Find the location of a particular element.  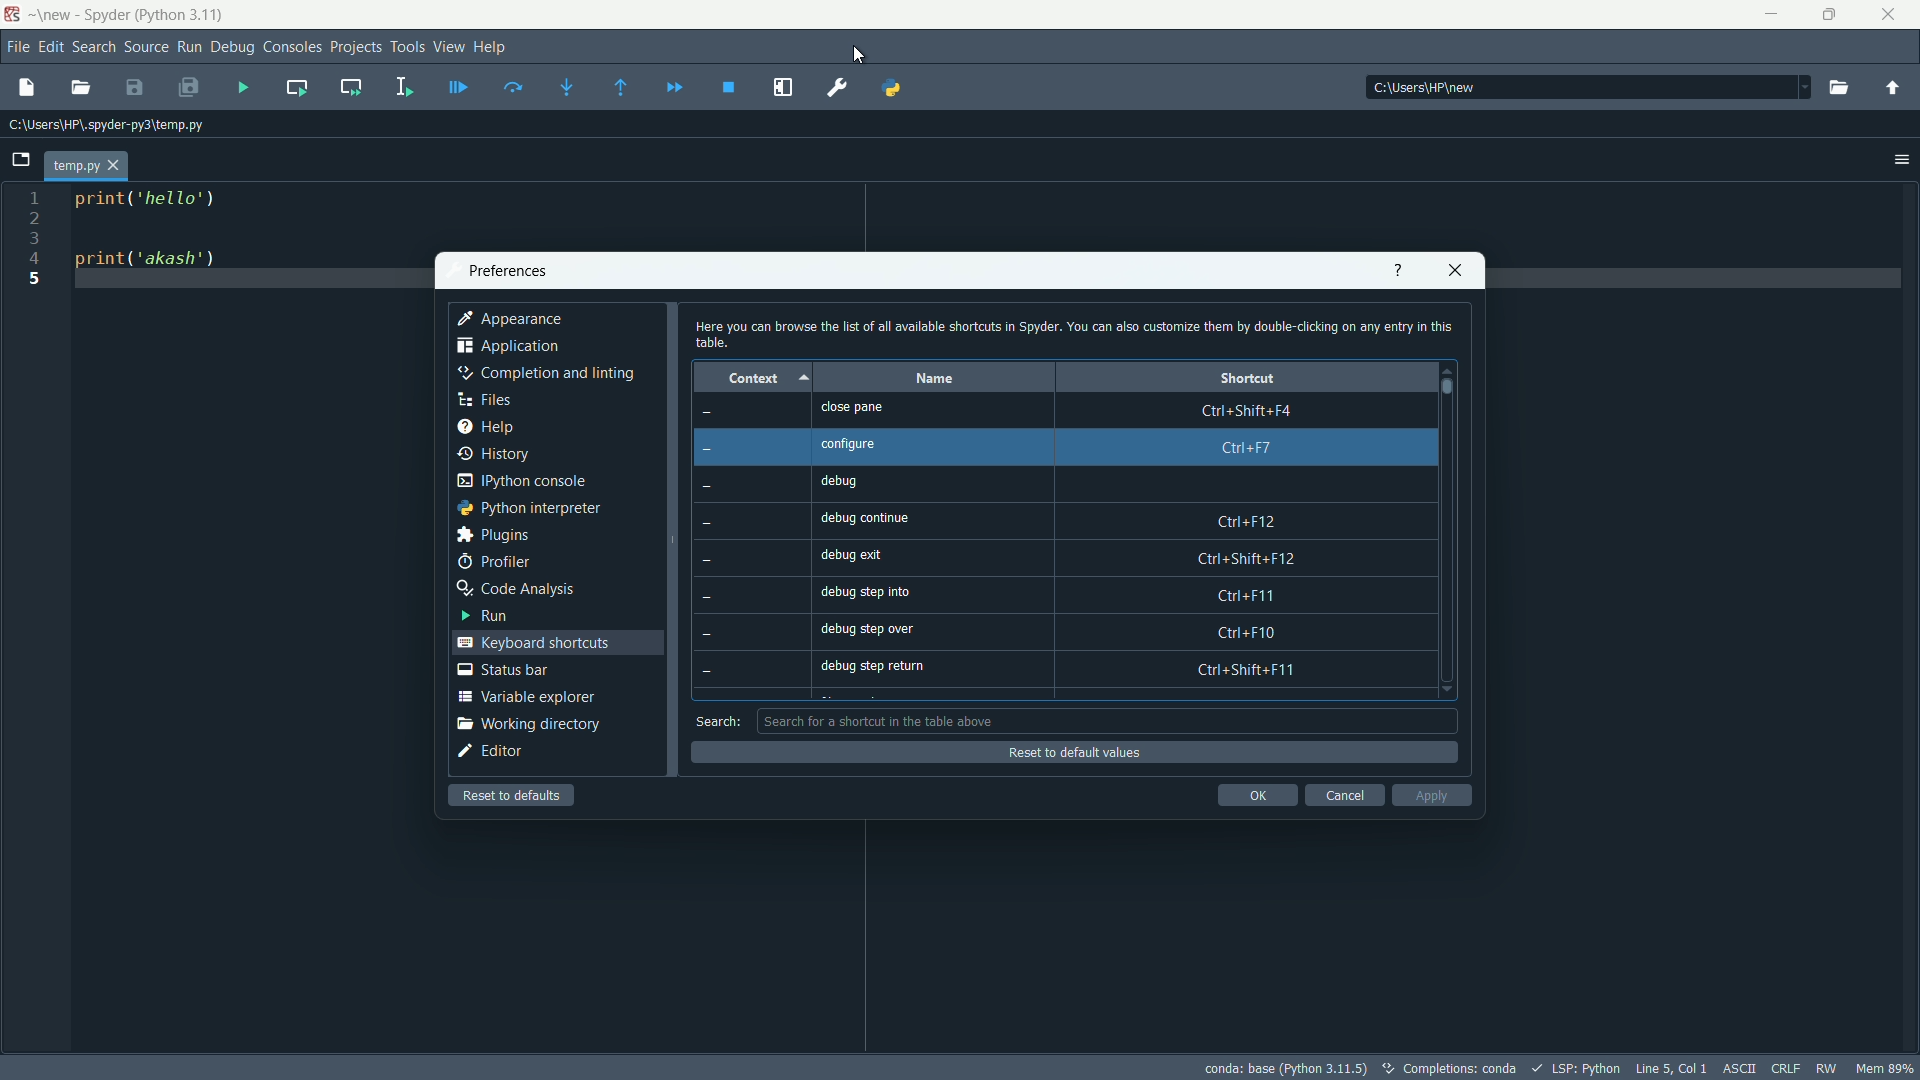

apply is located at coordinates (1432, 795).